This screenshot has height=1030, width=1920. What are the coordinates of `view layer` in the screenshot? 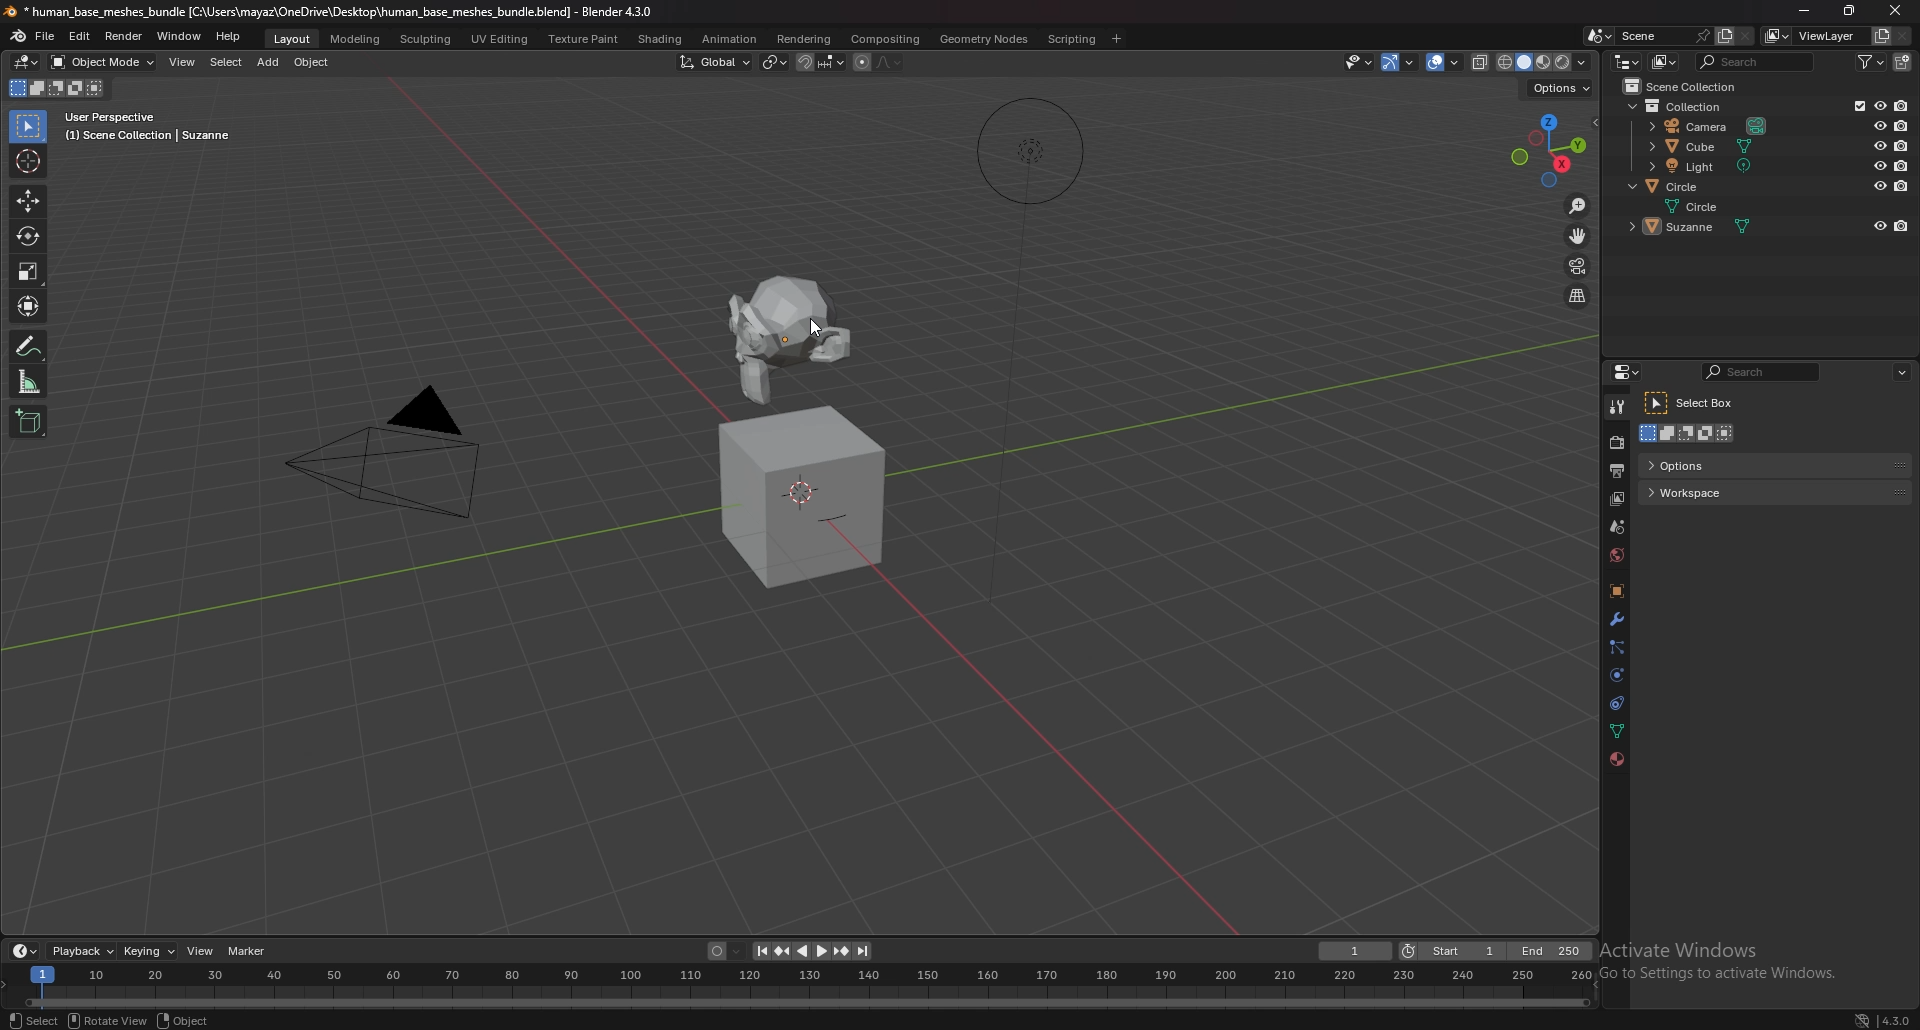 It's located at (1815, 35).